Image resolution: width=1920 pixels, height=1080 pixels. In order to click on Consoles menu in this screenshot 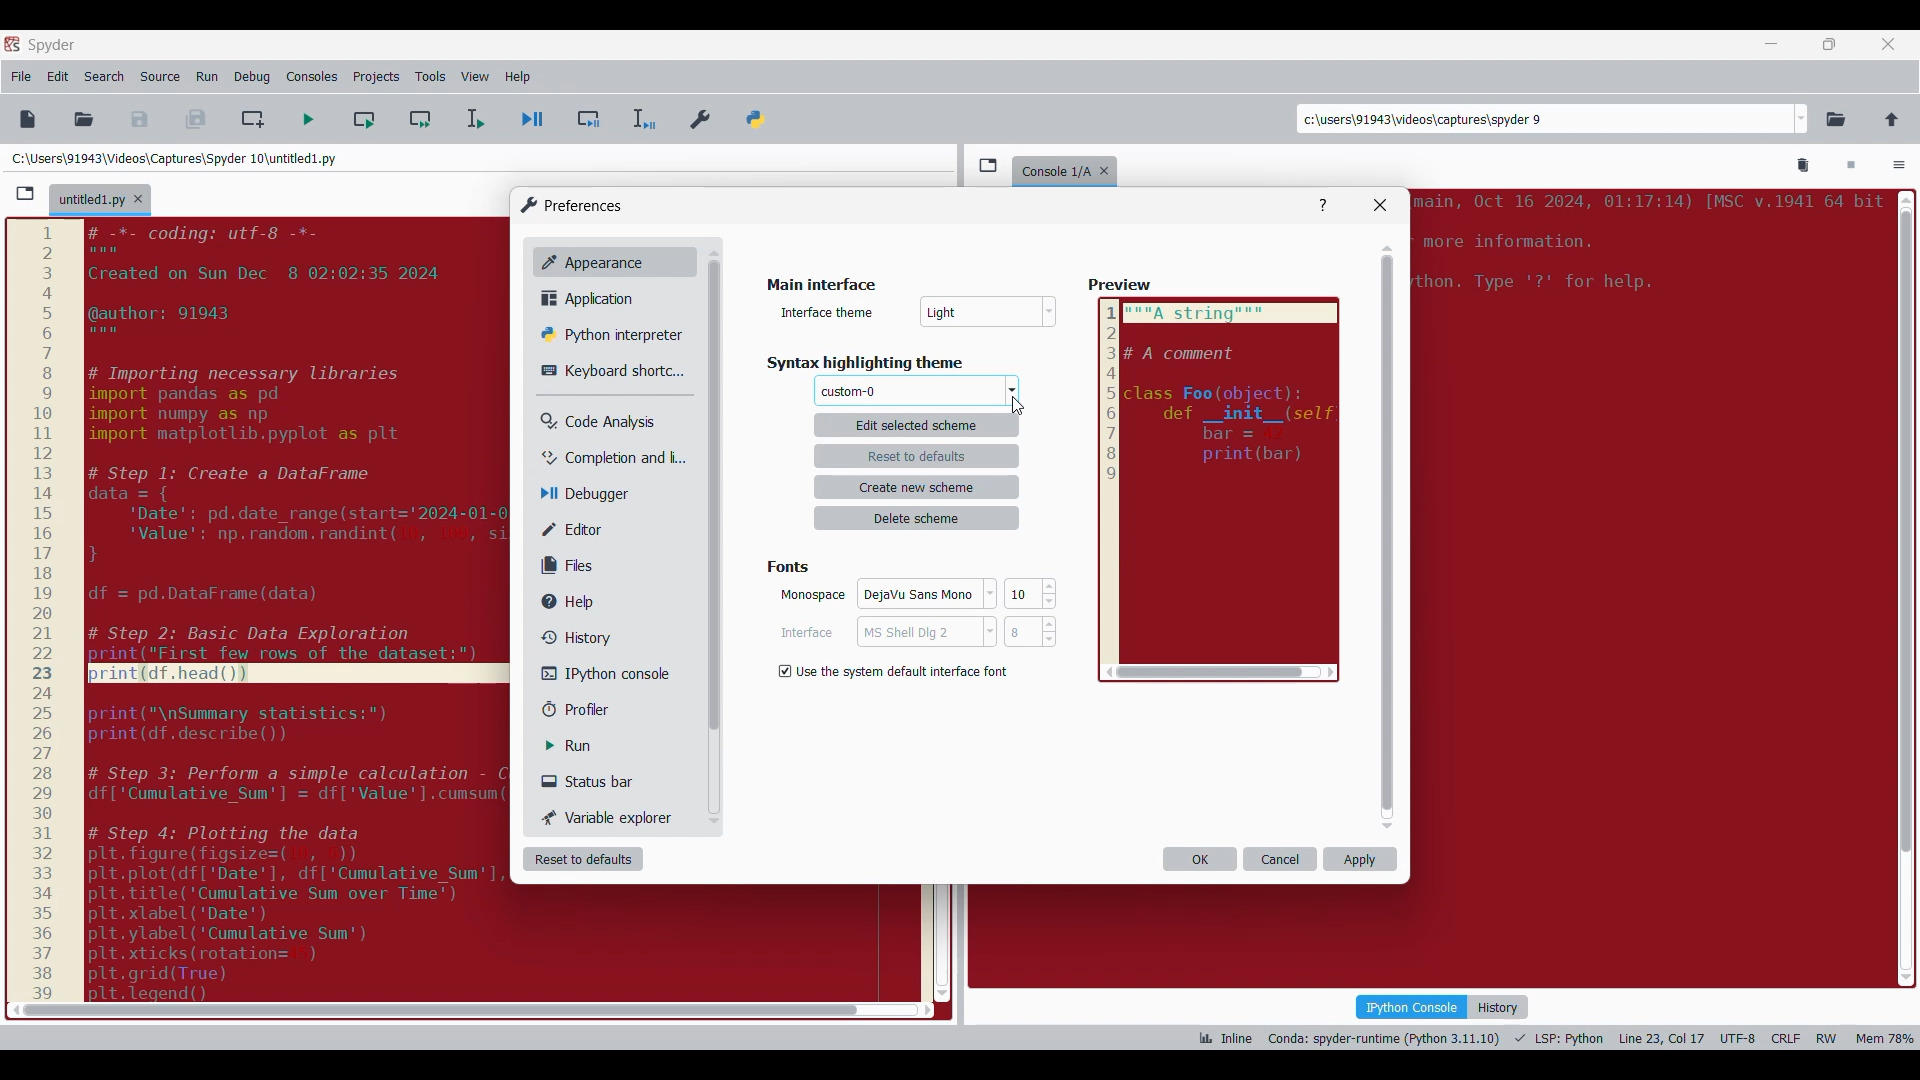, I will do `click(312, 77)`.